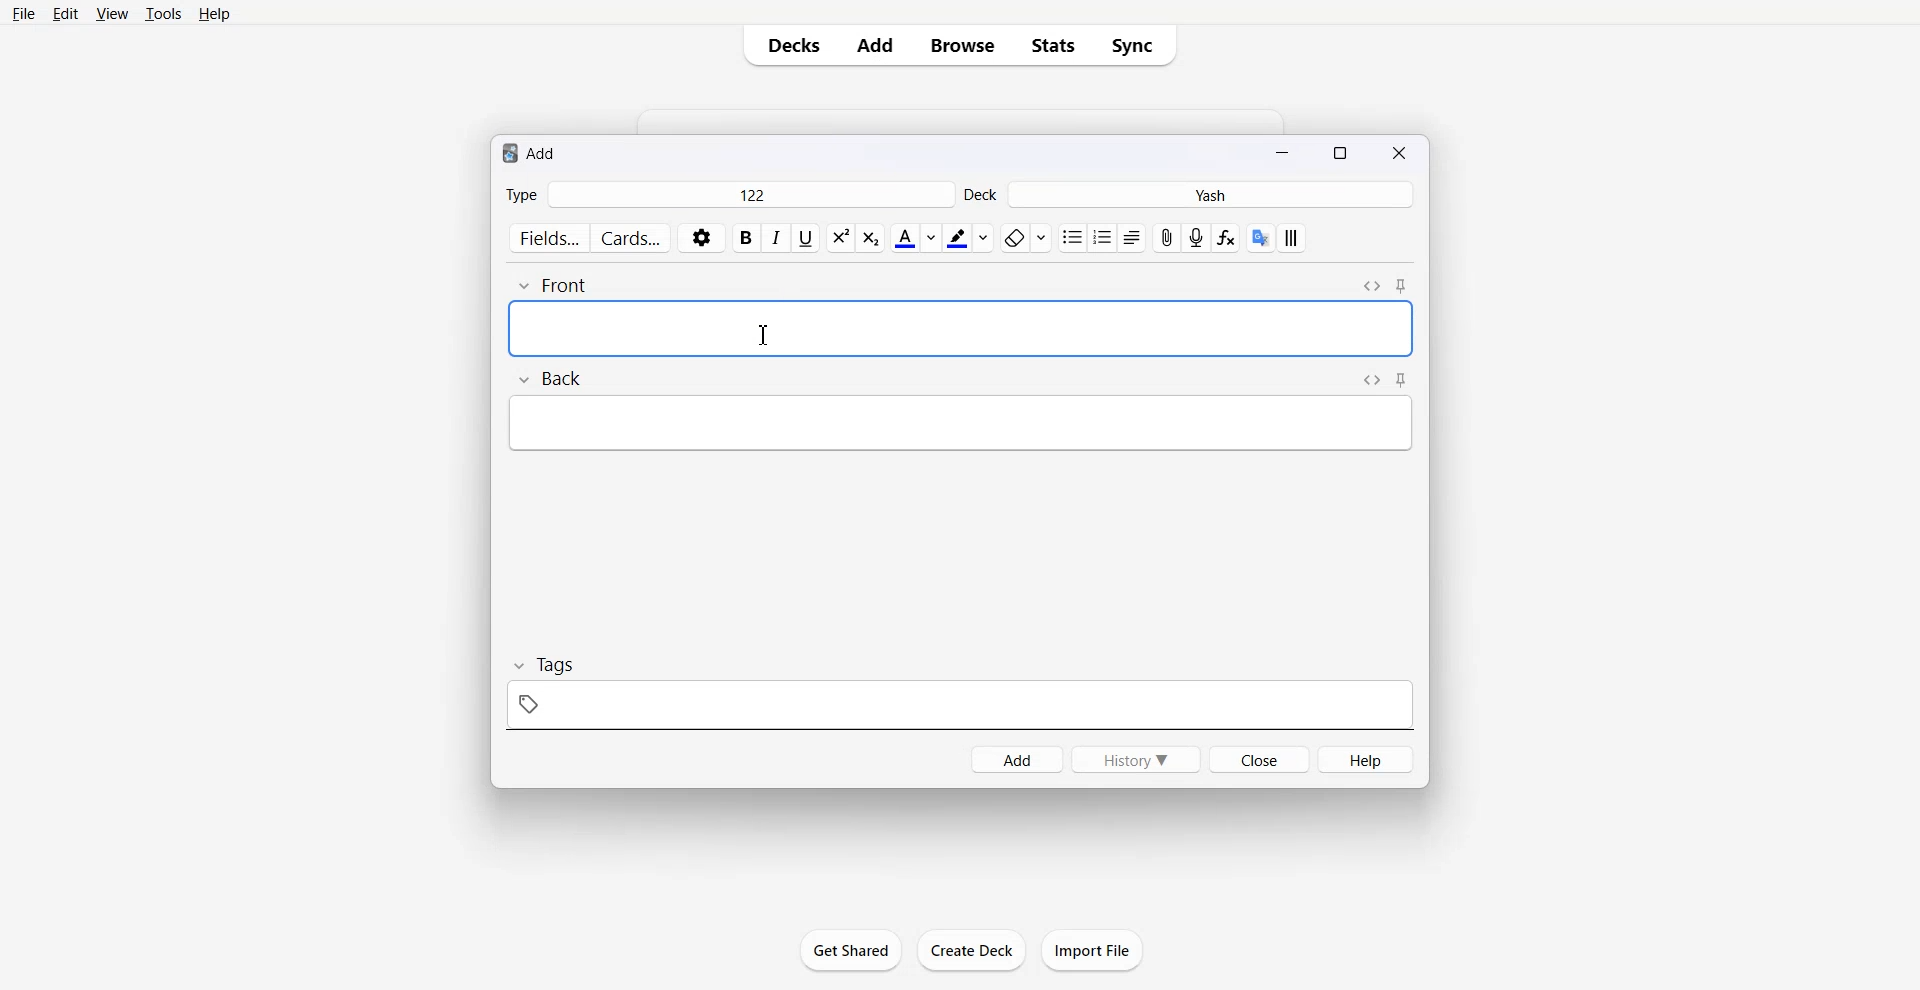  I want to click on Import File, so click(1093, 950).